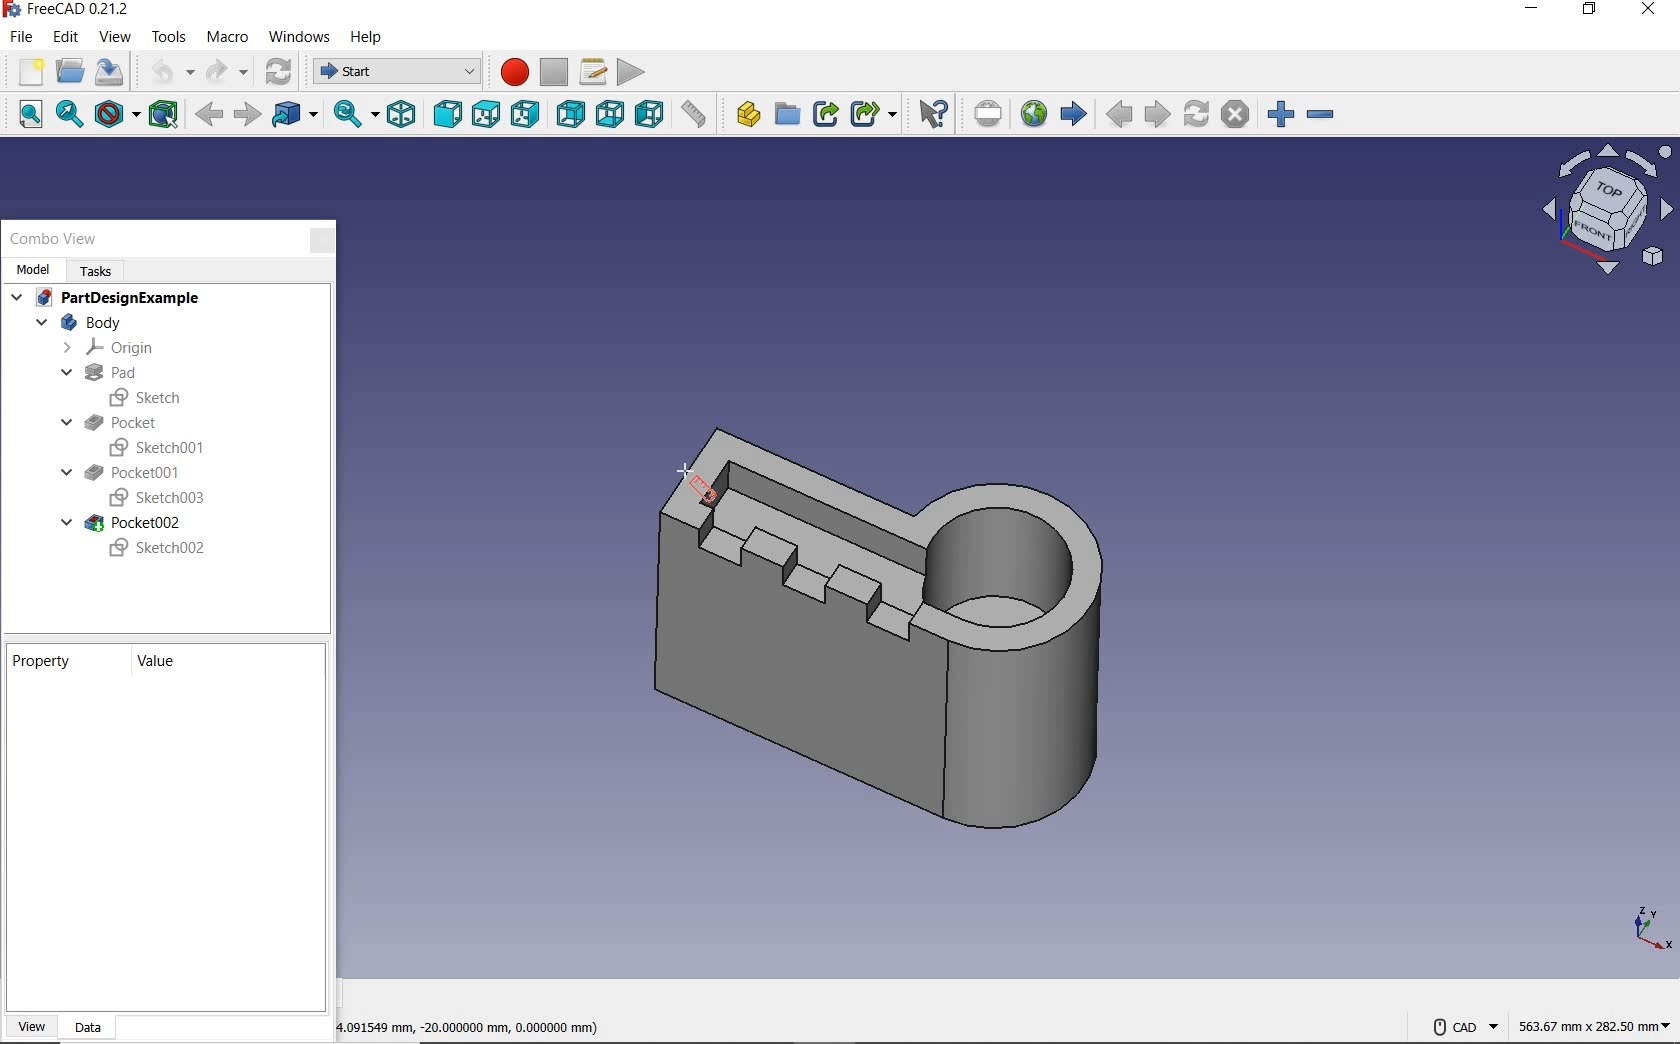 The height and width of the screenshot is (1044, 1680). What do you see at coordinates (124, 523) in the screenshot?
I see `POCKET002` at bounding box center [124, 523].